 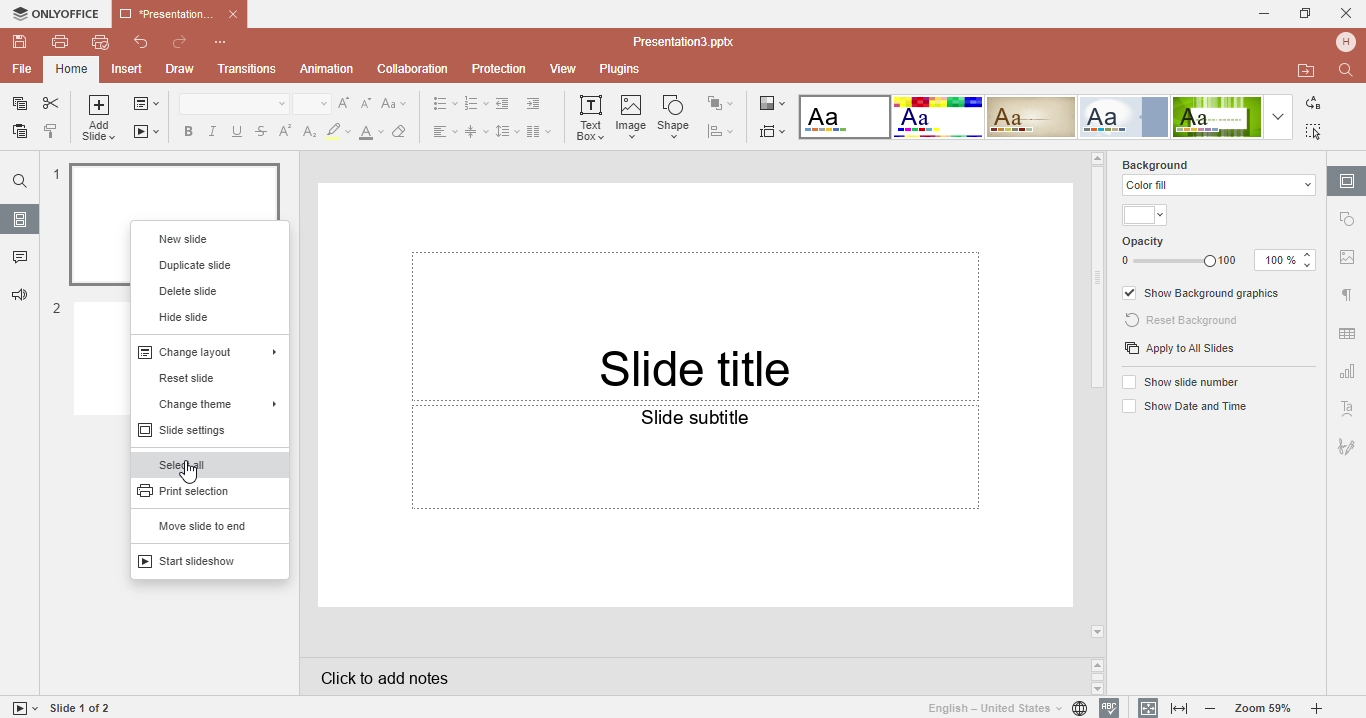 I want to click on Find, so click(x=1349, y=70).